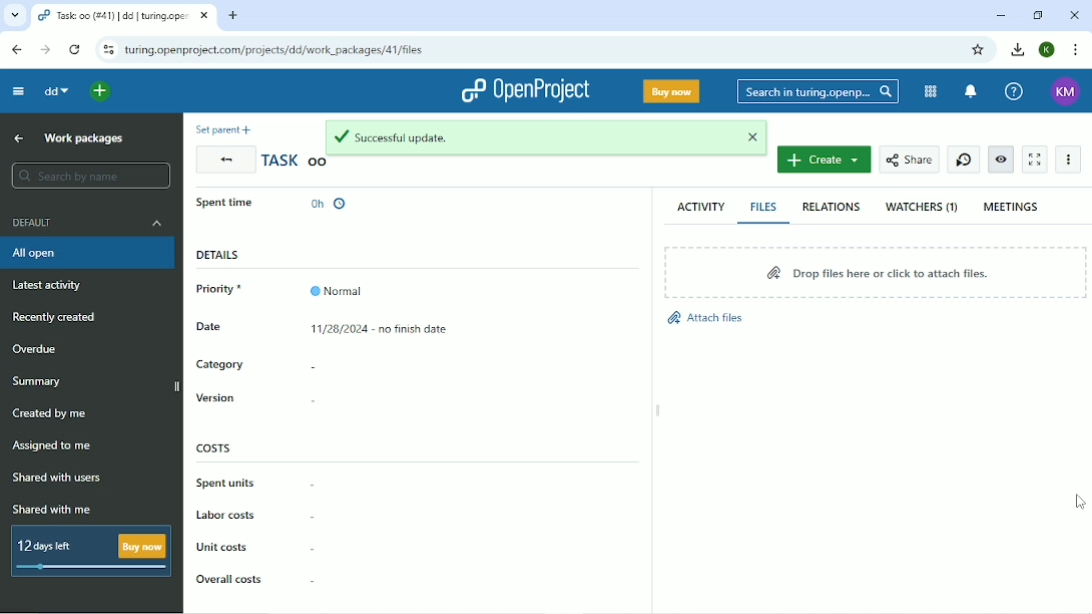 This screenshot has height=614, width=1092. Describe the element at coordinates (981, 50) in the screenshot. I see `Bookmark this tab` at that location.